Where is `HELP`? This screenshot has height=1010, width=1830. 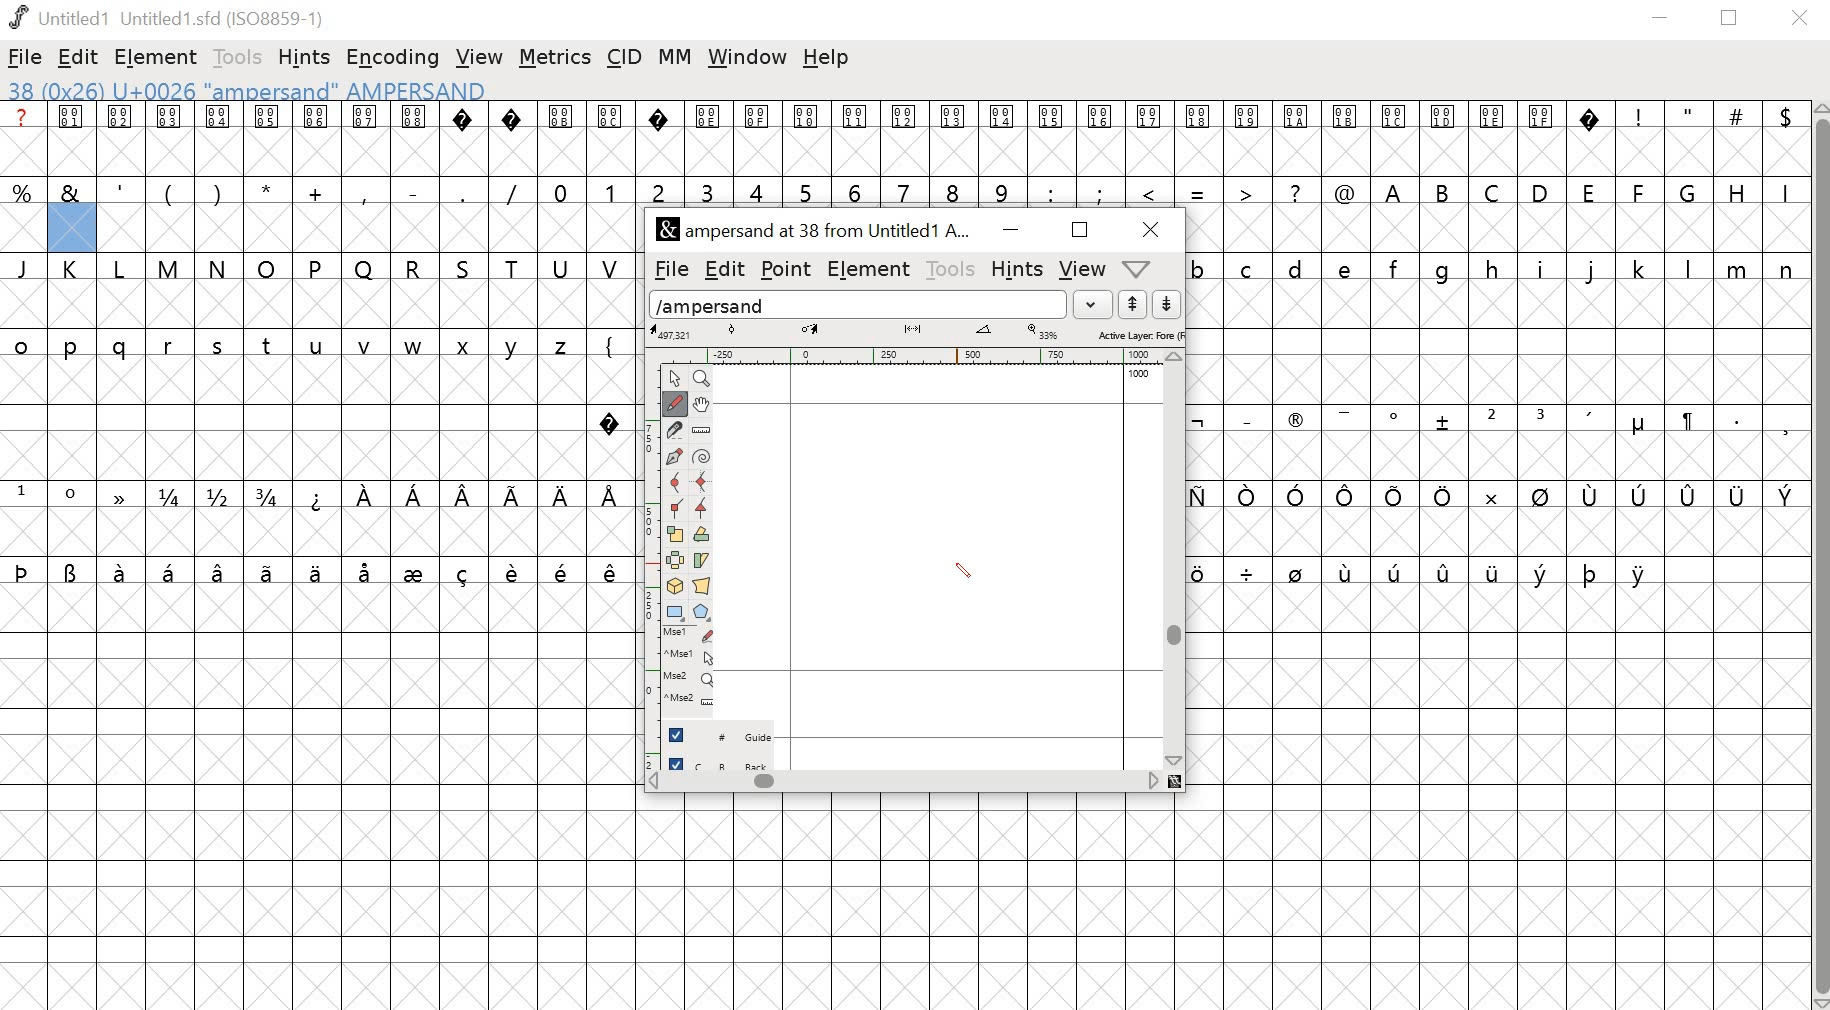 HELP is located at coordinates (1135, 270).